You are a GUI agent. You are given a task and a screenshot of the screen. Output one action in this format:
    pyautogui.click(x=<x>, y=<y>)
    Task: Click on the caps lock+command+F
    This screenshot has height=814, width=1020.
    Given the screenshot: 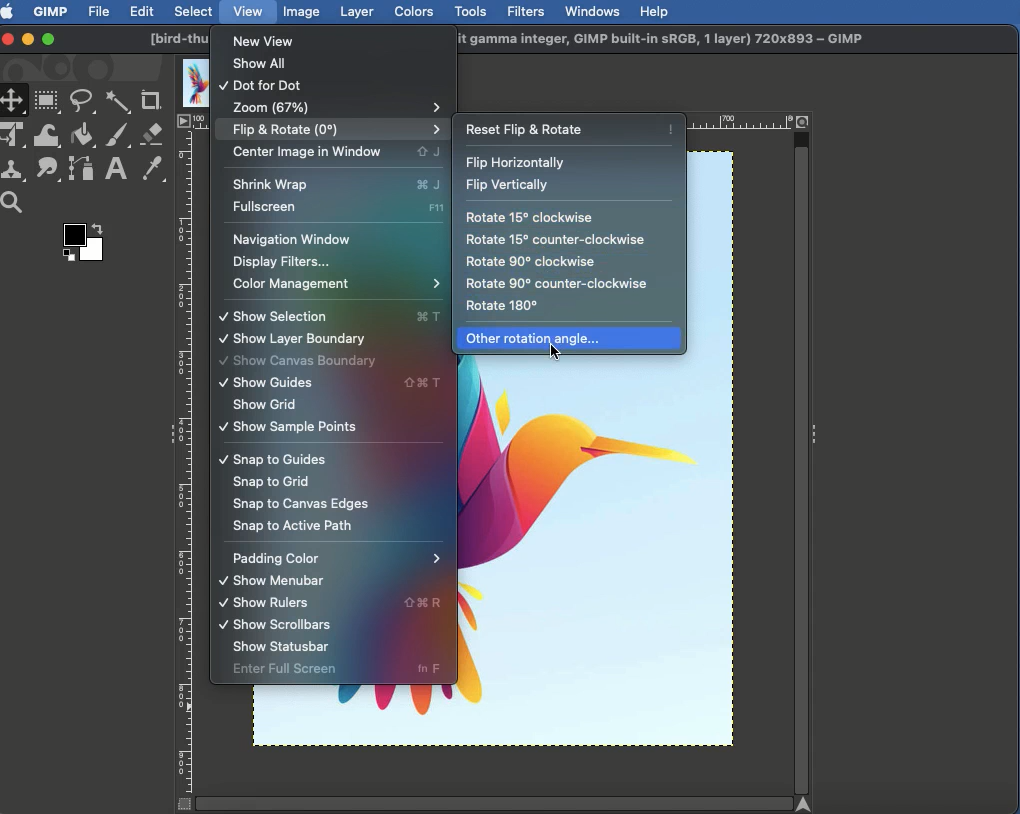 What is the action you would take?
    pyautogui.click(x=426, y=604)
    